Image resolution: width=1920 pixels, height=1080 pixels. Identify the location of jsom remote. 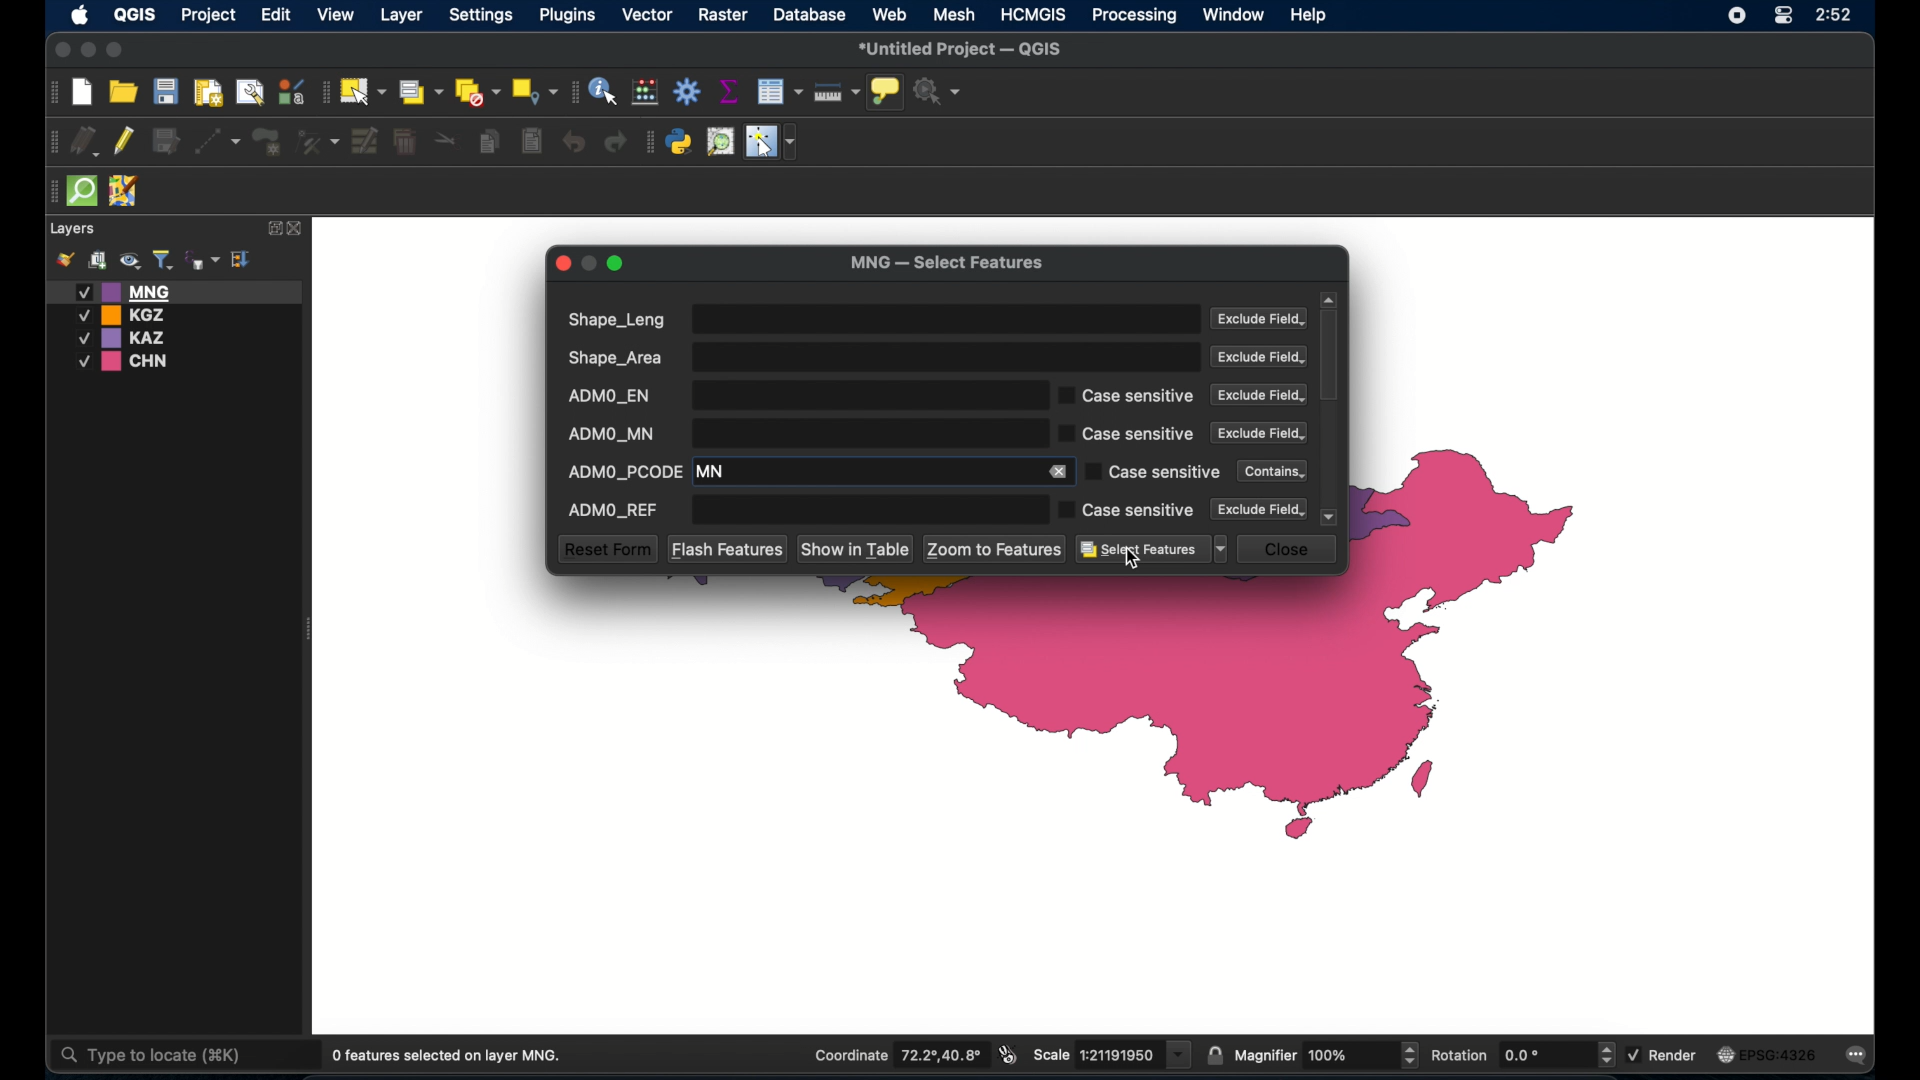
(126, 192).